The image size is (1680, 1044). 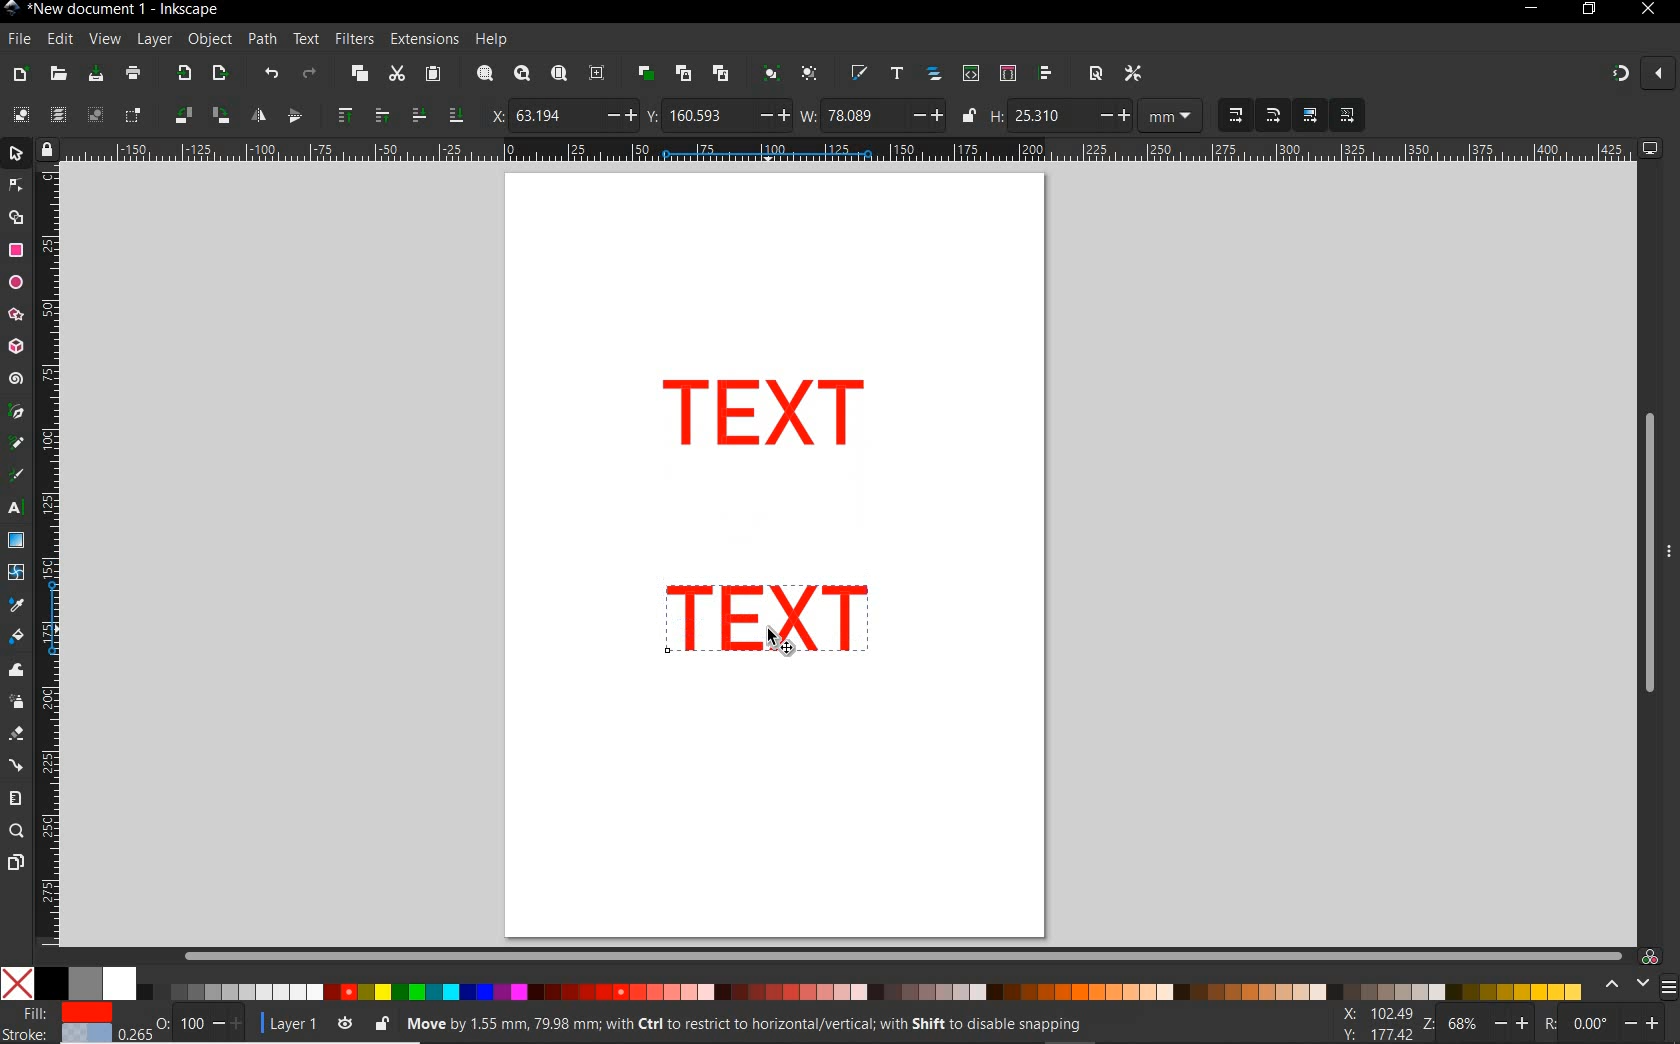 I want to click on open document properties, so click(x=1095, y=73).